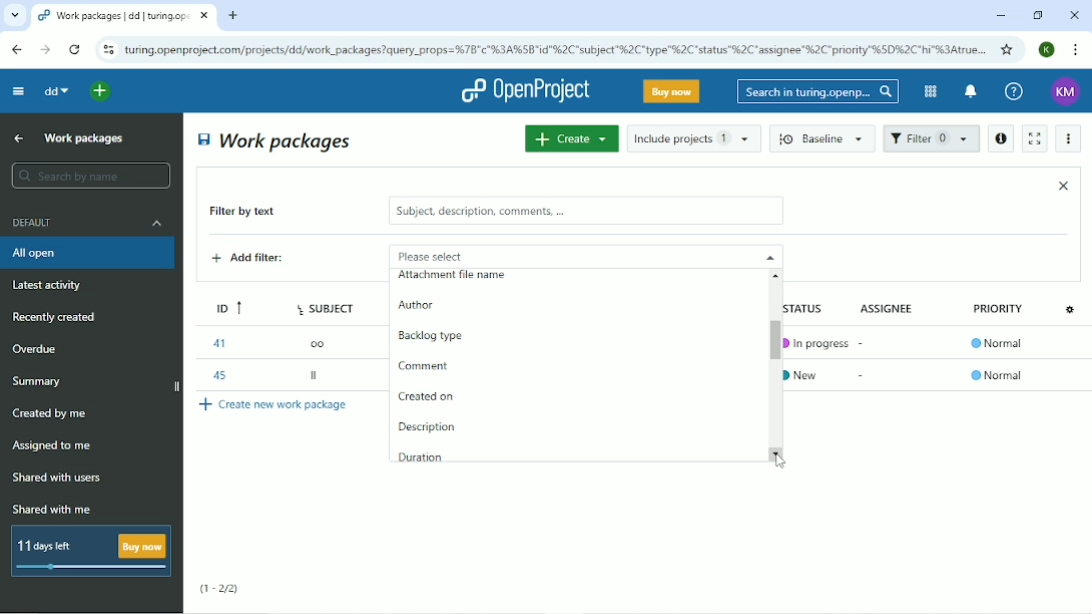 The height and width of the screenshot is (614, 1092). Describe the element at coordinates (101, 91) in the screenshot. I see `Open quick add menu` at that location.